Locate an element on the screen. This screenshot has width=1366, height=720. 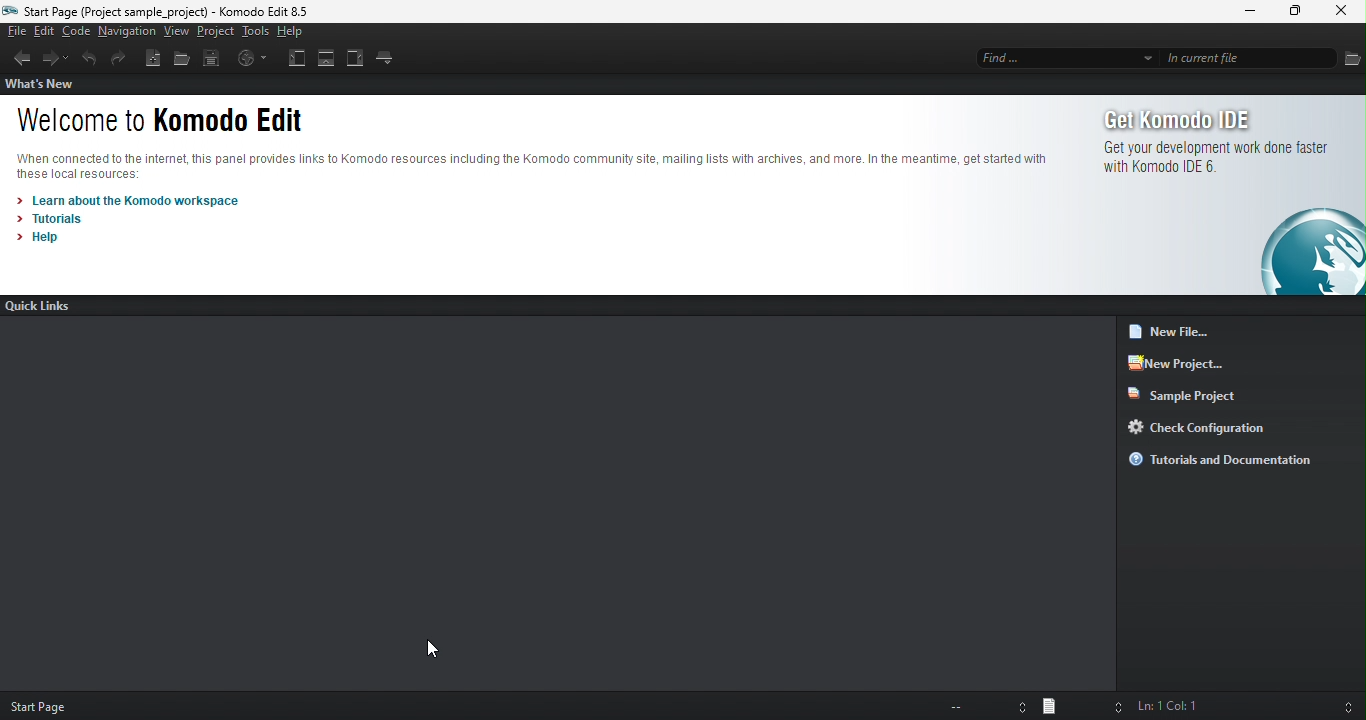
check configuration is located at coordinates (1200, 428).